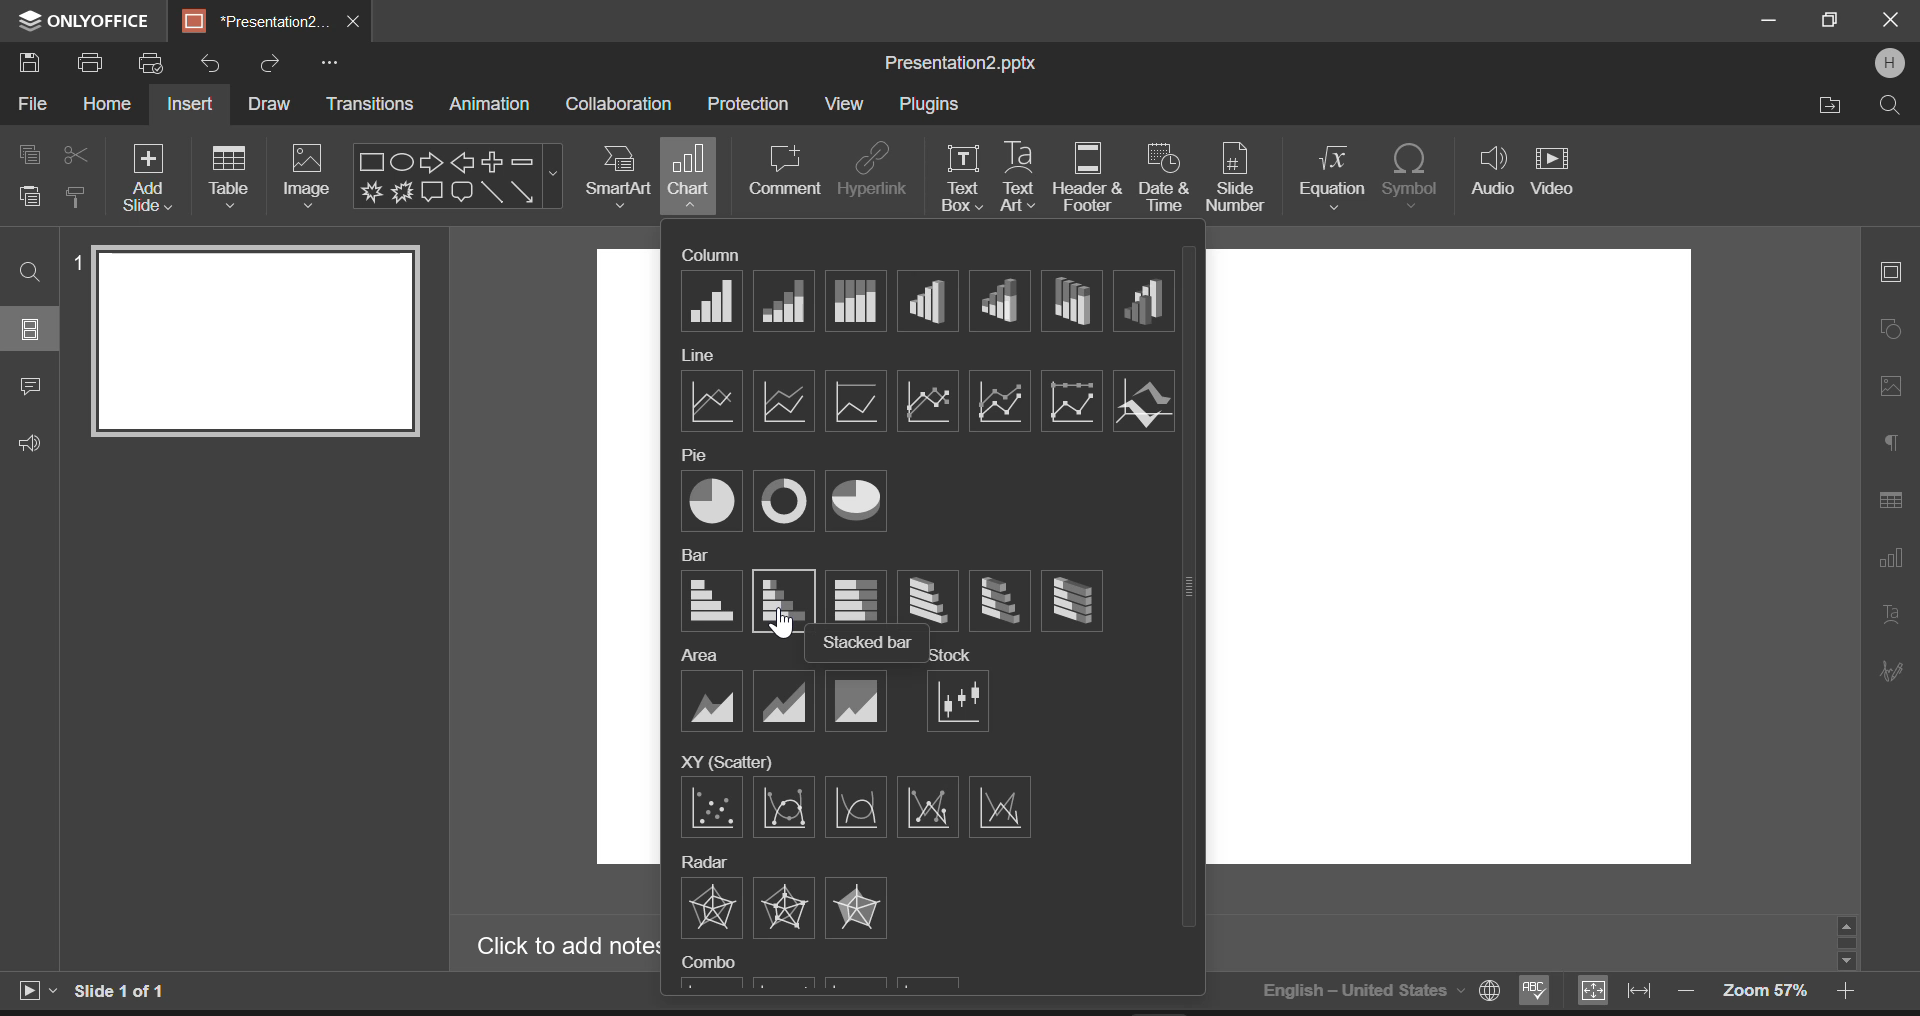 This screenshot has height=1016, width=1920. Describe the element at coordinates (1889, 63) in the screenshot. I see `User` at that location.